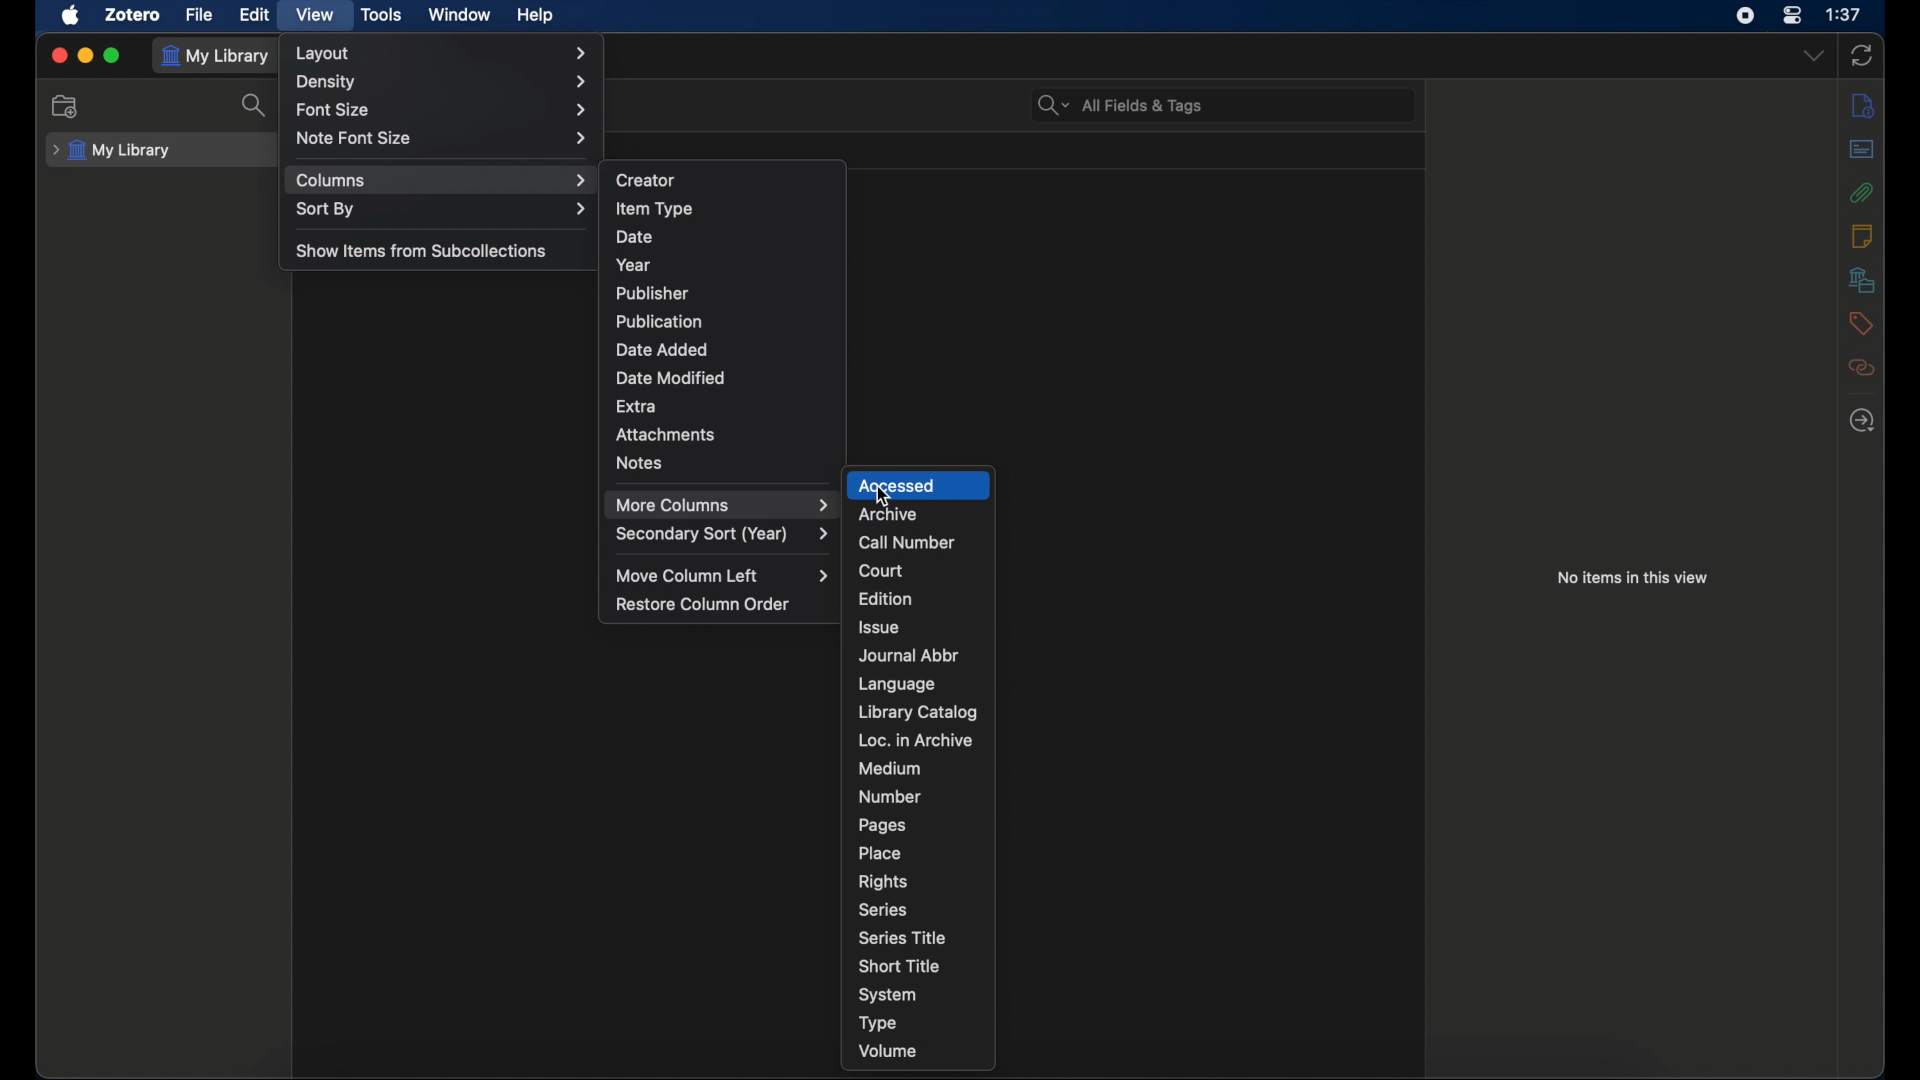 The height and width of the screenshot is (1080, 1920). What do you see at coordinates (704, 604) in the screenshot?
I see `restore column order` at bounding box center [704, 604].